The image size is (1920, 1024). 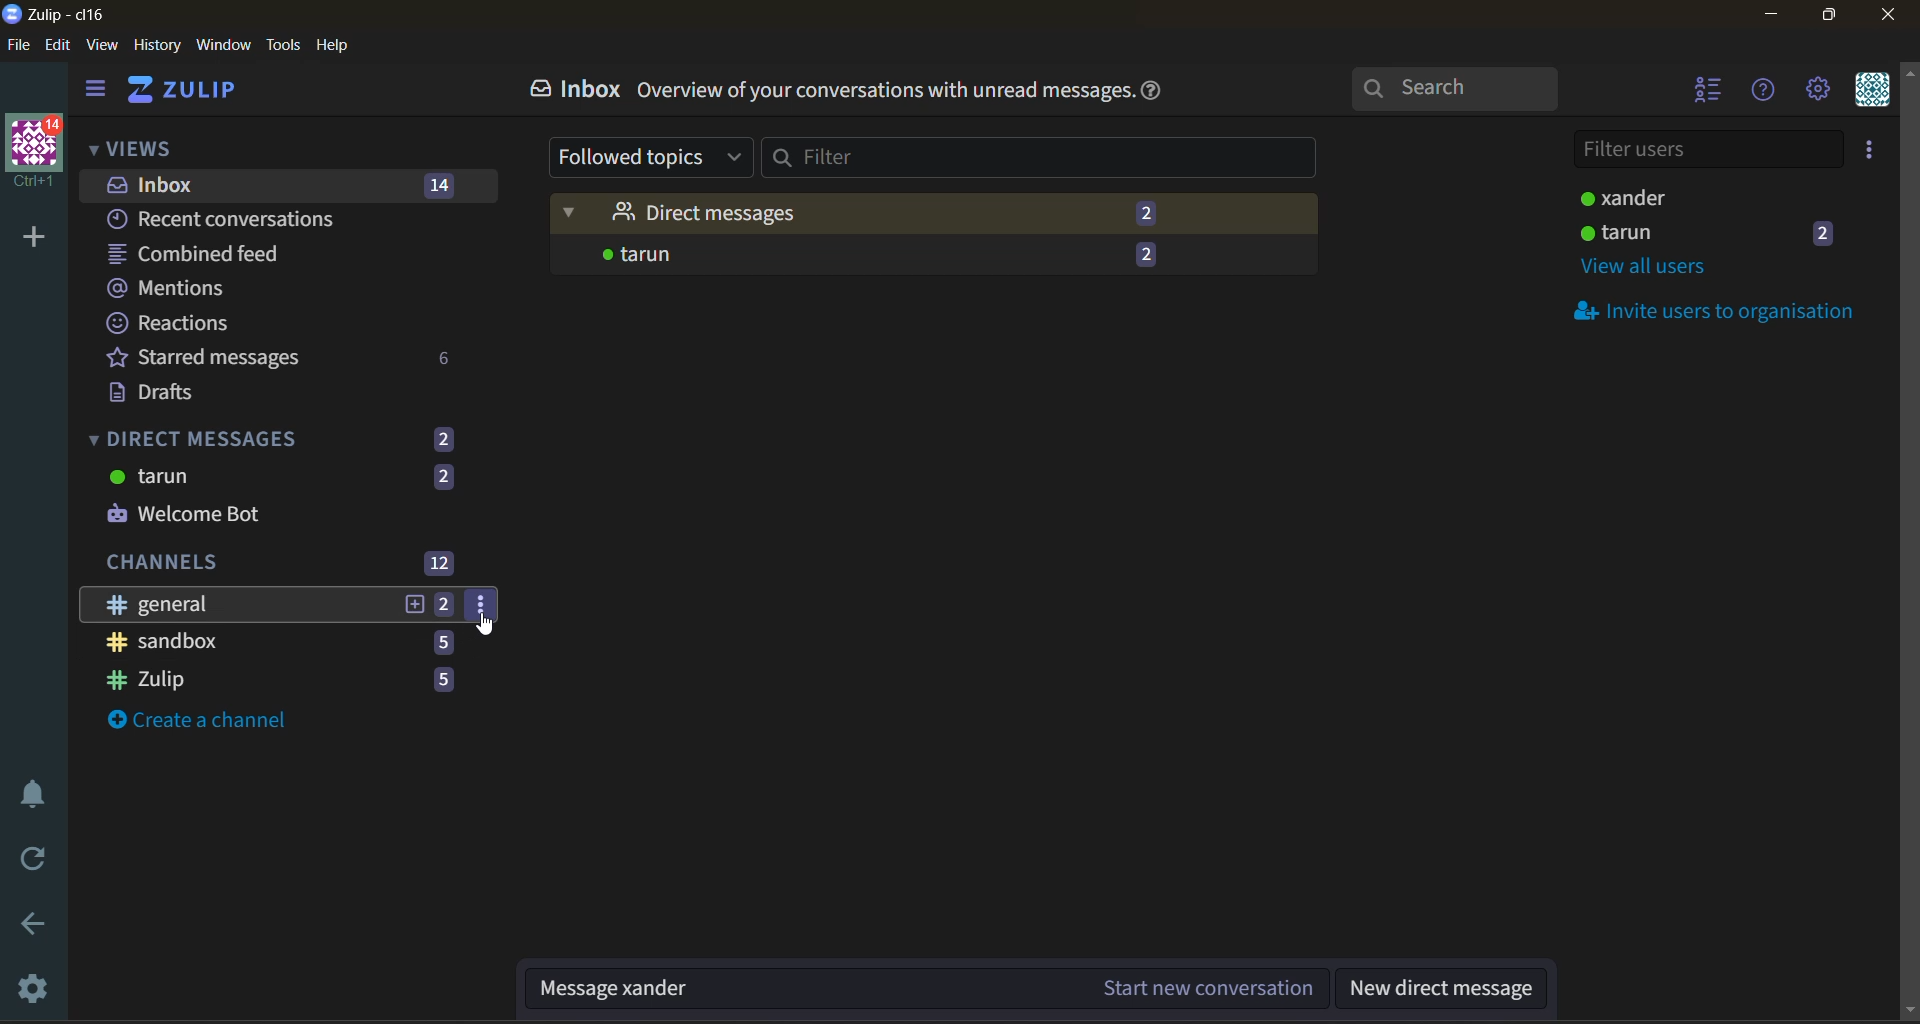 I want to click on user, so click(x=1719, y=236).